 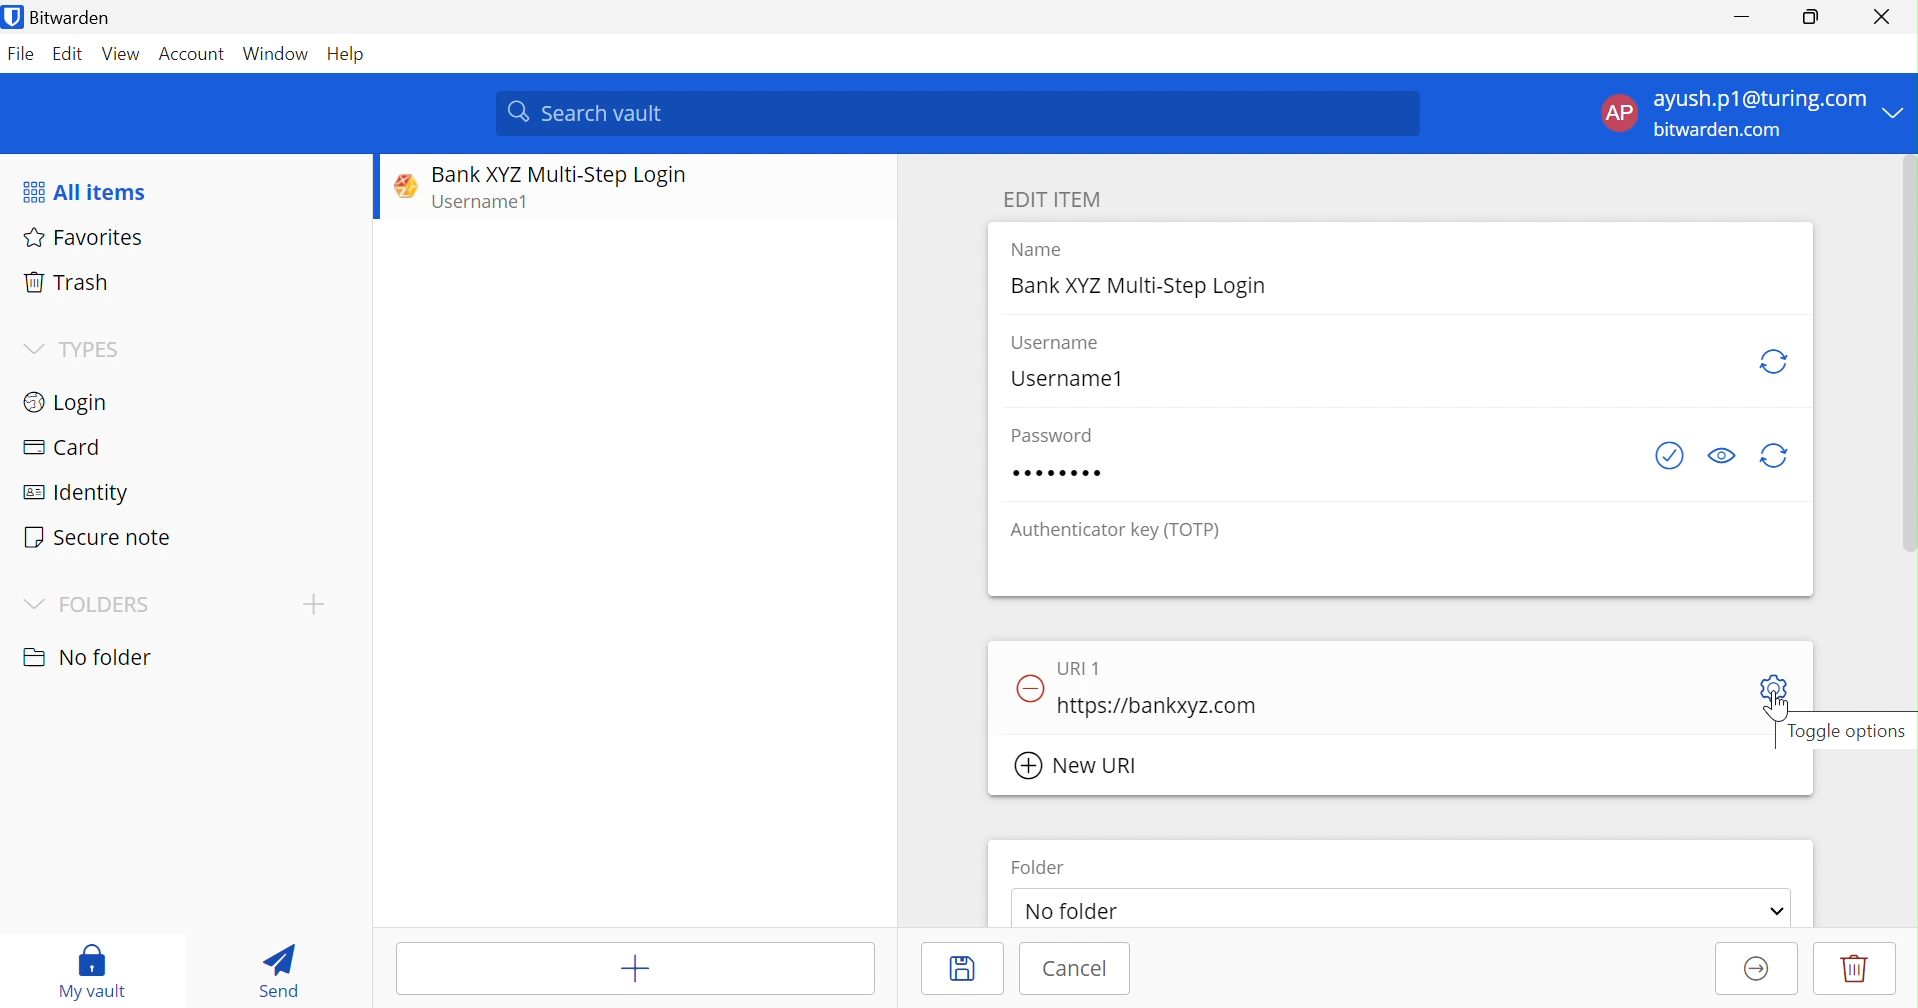 What do you see at coordinates (32, 348) in the screenshot?
I see `Drop Down` at bounding box center [32, 348].